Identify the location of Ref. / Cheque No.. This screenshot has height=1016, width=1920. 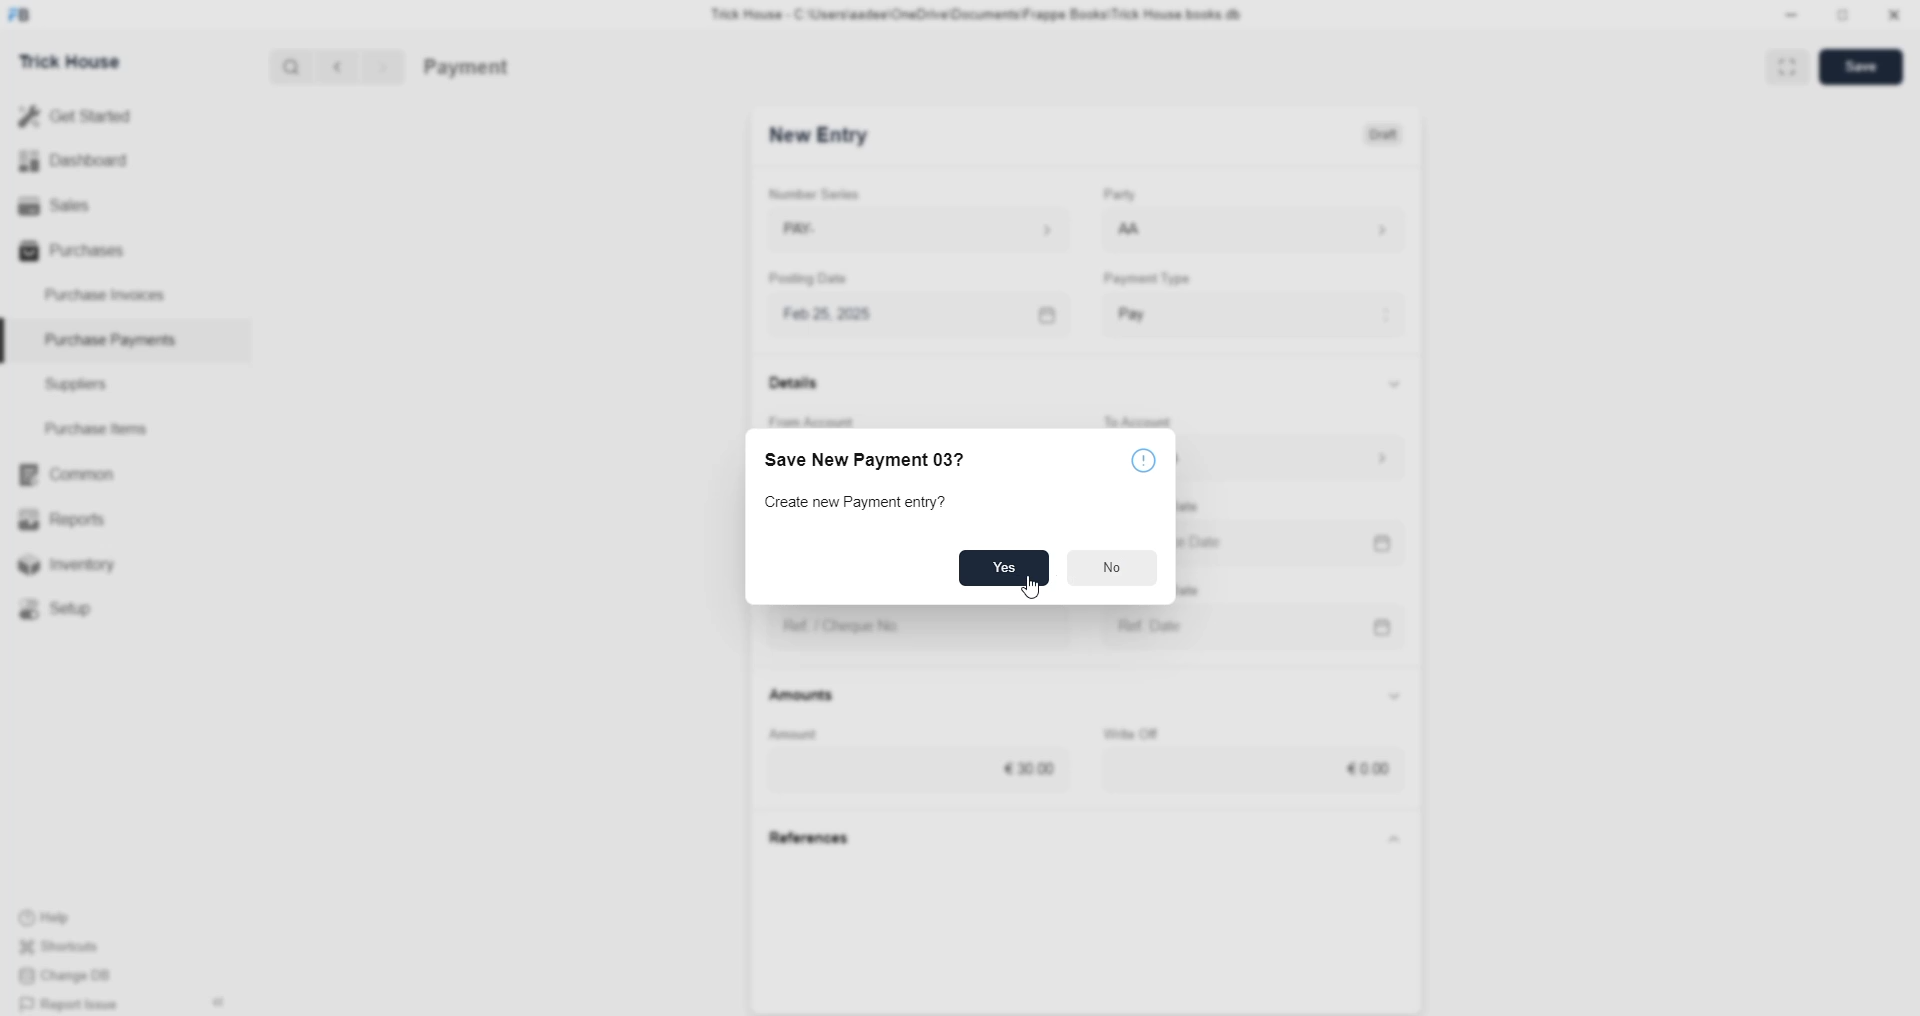
(861, 627).